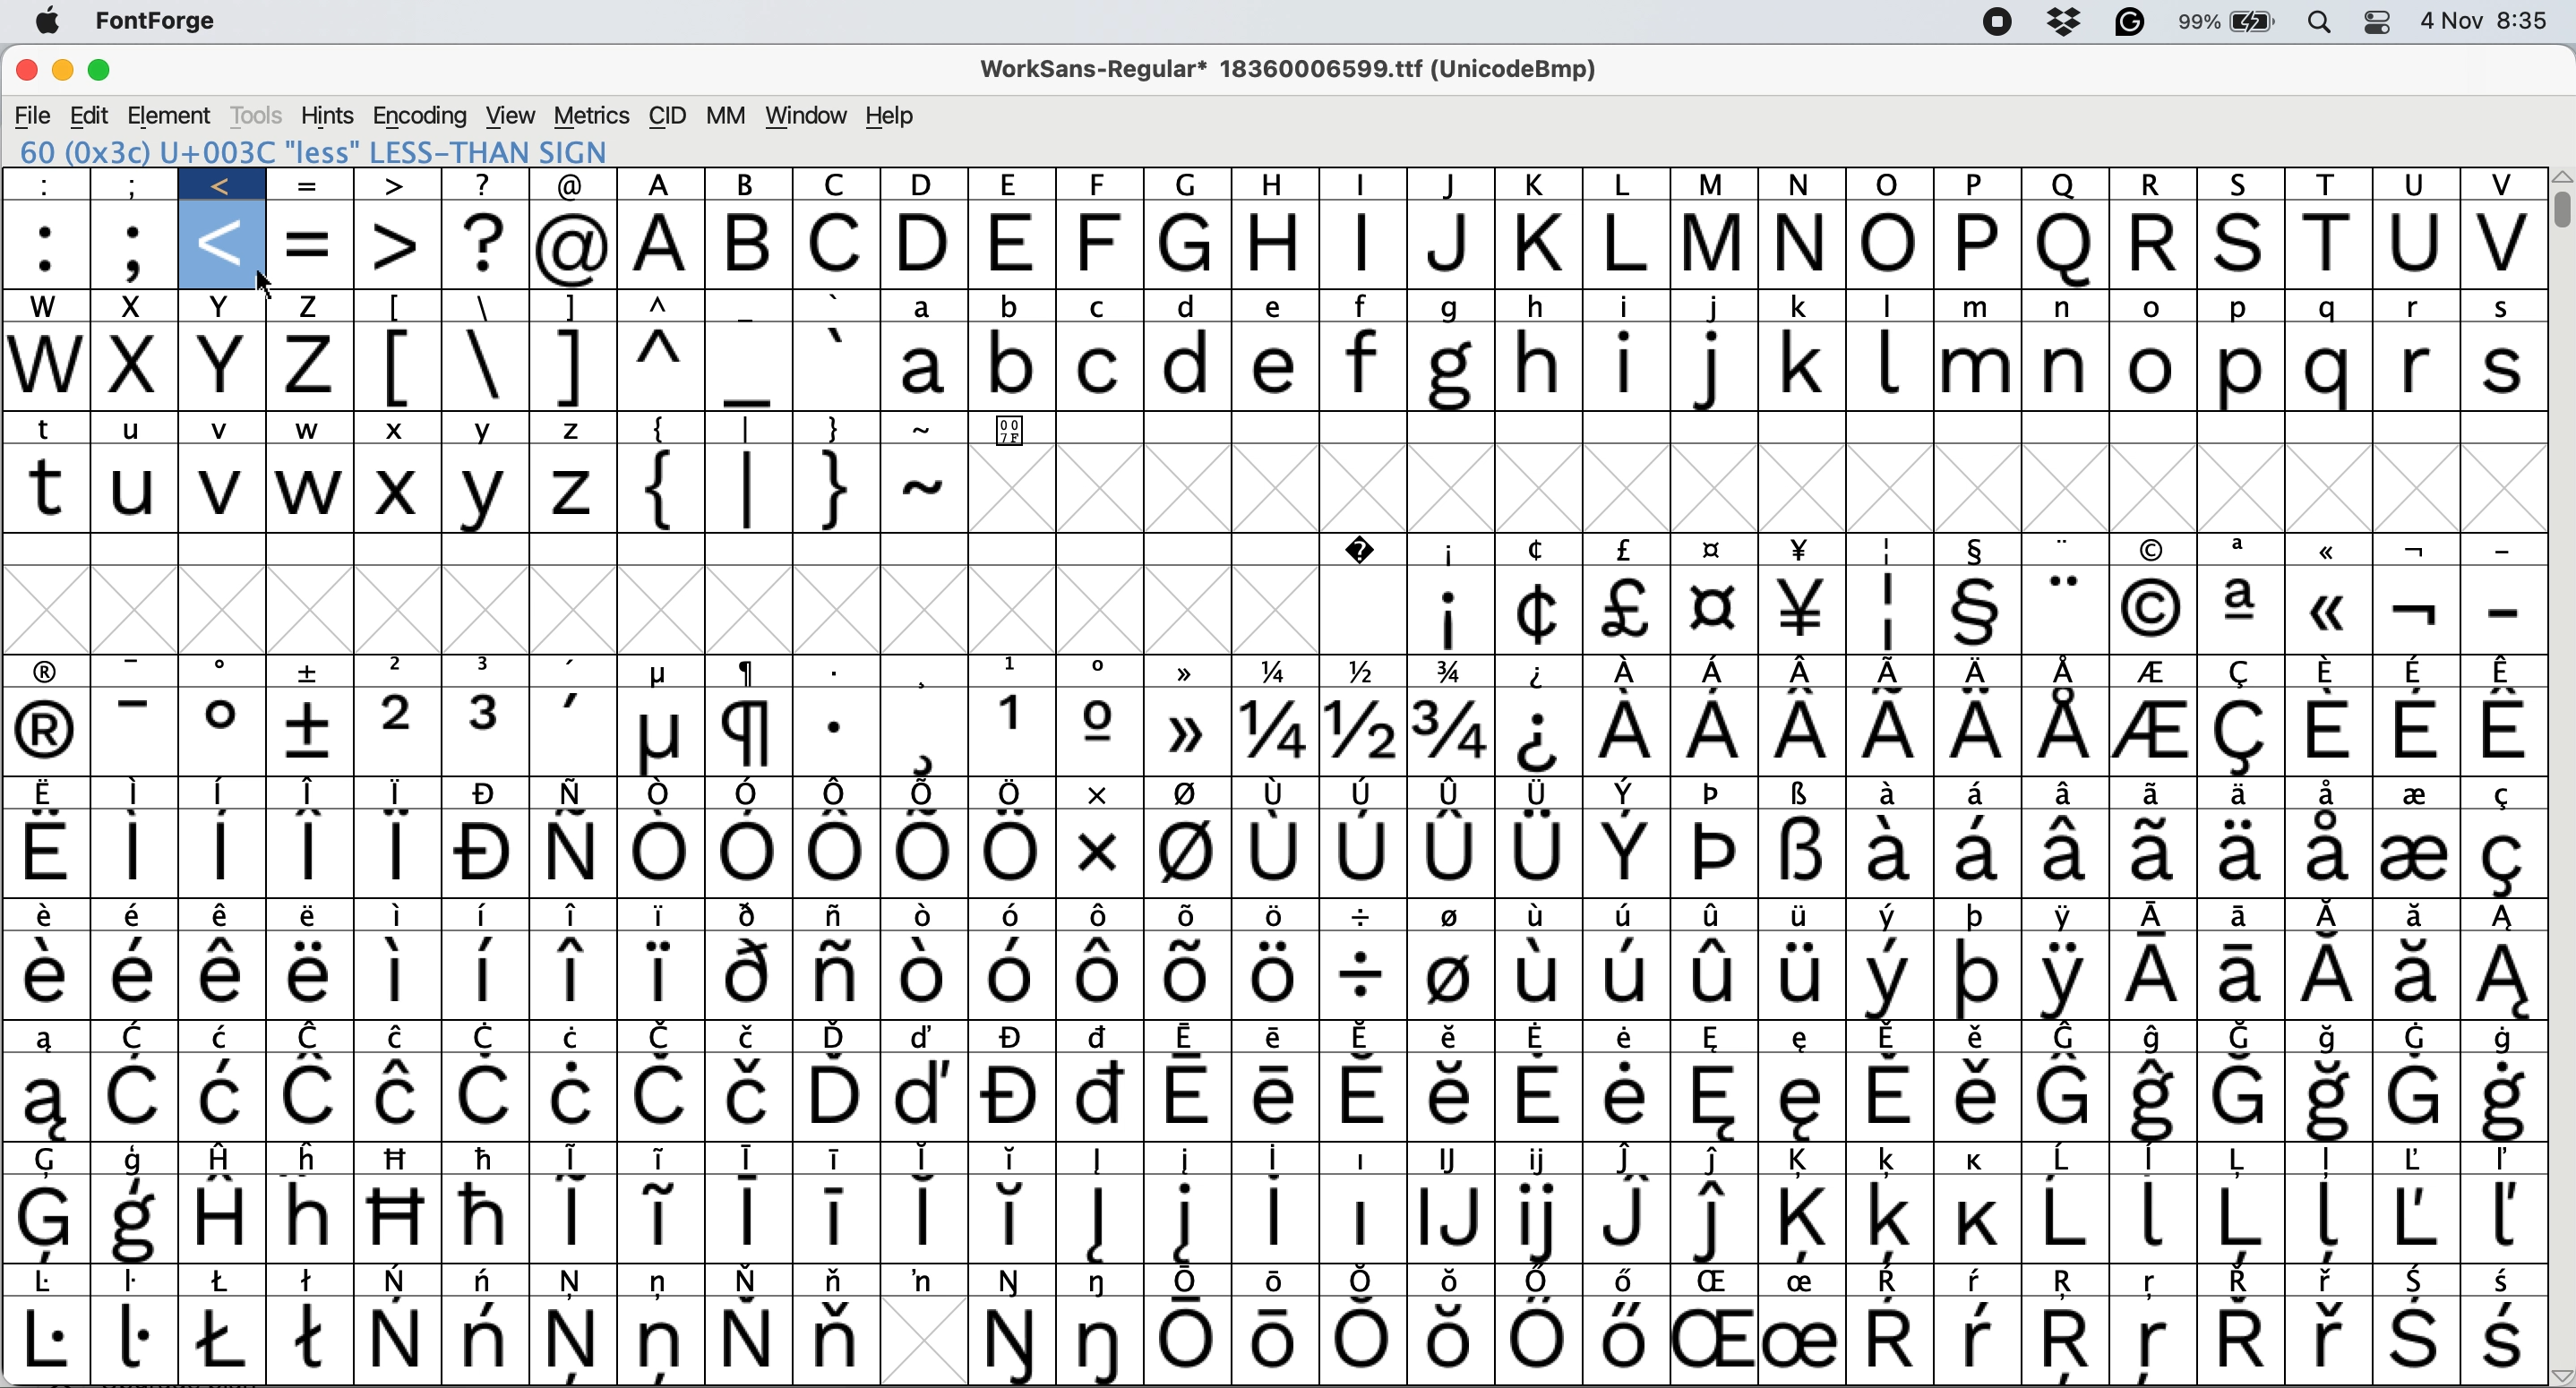 The height and width of the screenshot is (1388, 2576). Describe the element at coordinates (1540, 918) in the screenshot. I see `Symbol` at that location.